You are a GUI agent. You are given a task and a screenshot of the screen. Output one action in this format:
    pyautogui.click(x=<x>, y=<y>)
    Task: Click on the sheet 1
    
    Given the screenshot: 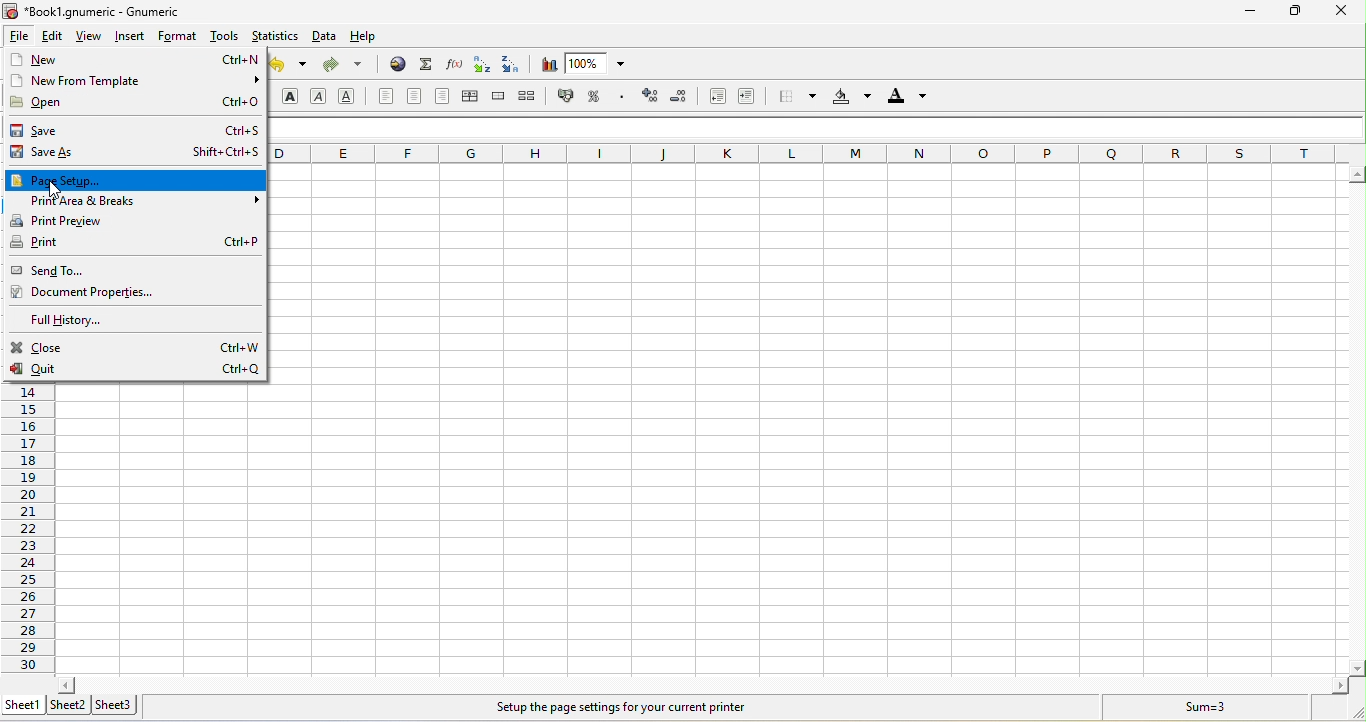 What is the action you would take?
    pyautogui.click(x=25, y=703)
    